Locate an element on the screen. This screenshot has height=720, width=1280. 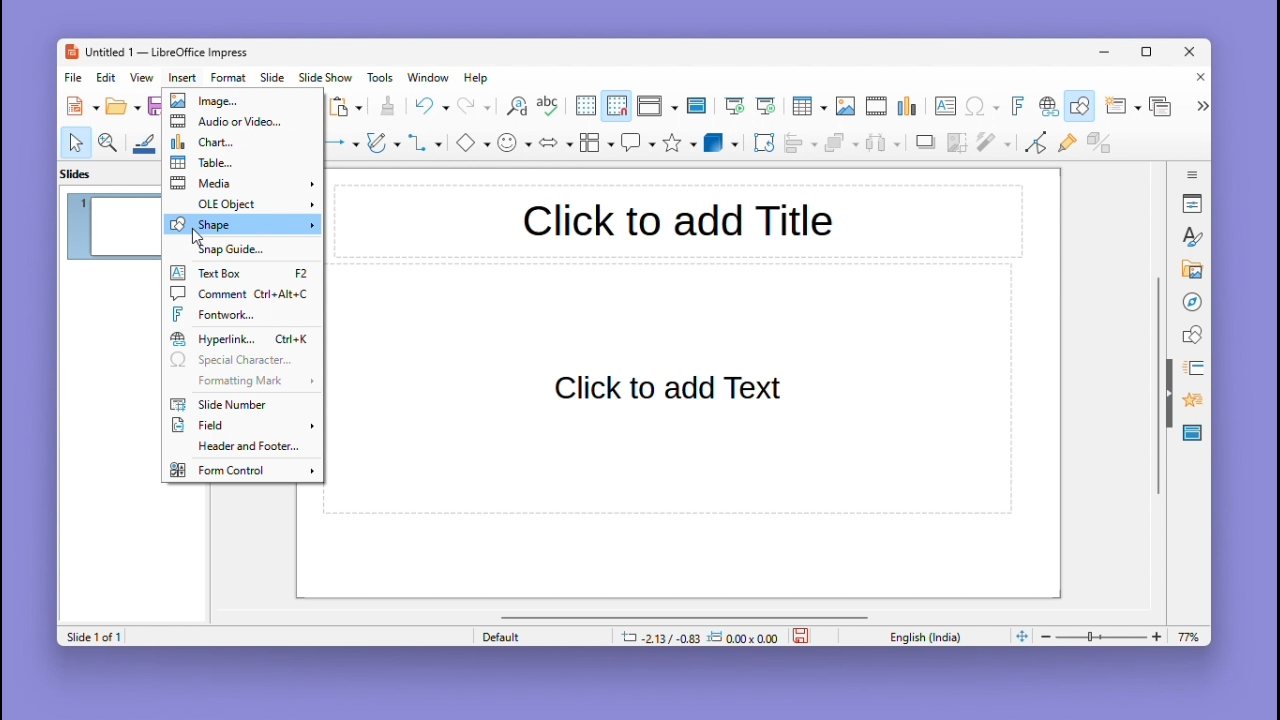
Slides is located at coordinates (86, 173).